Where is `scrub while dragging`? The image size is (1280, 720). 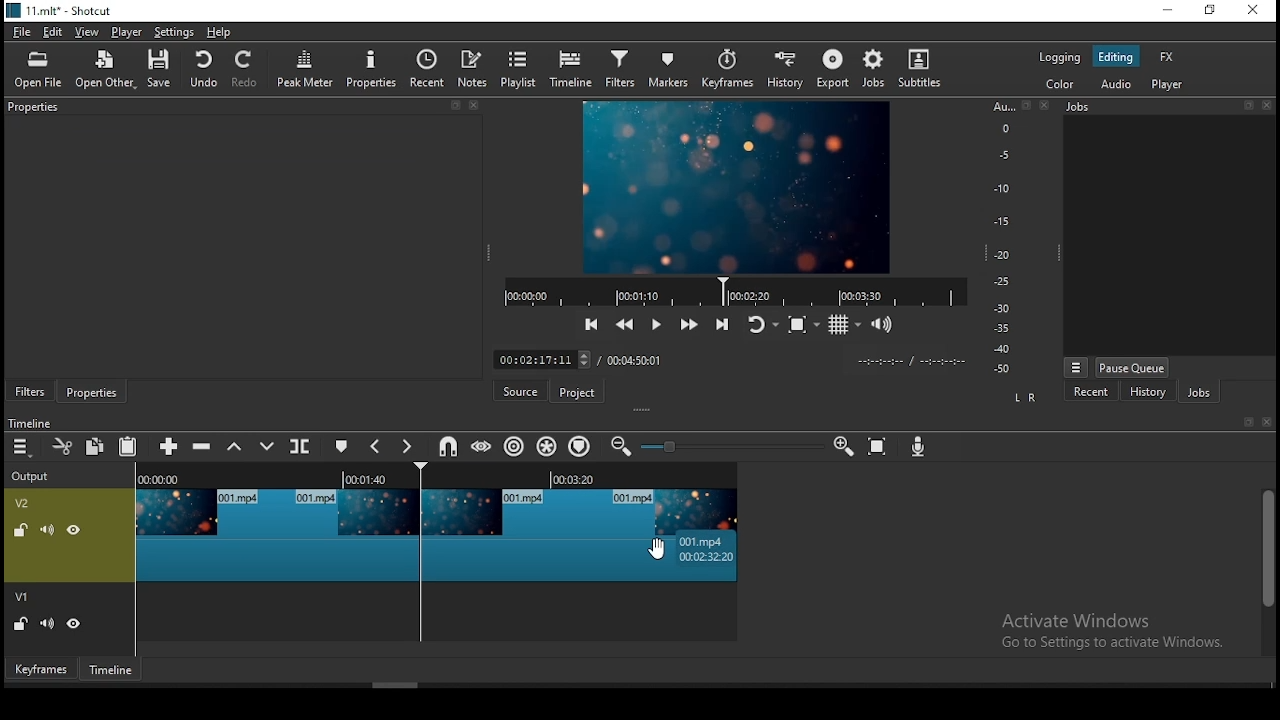
scrub while dragging is located at coordinates (484, 445).